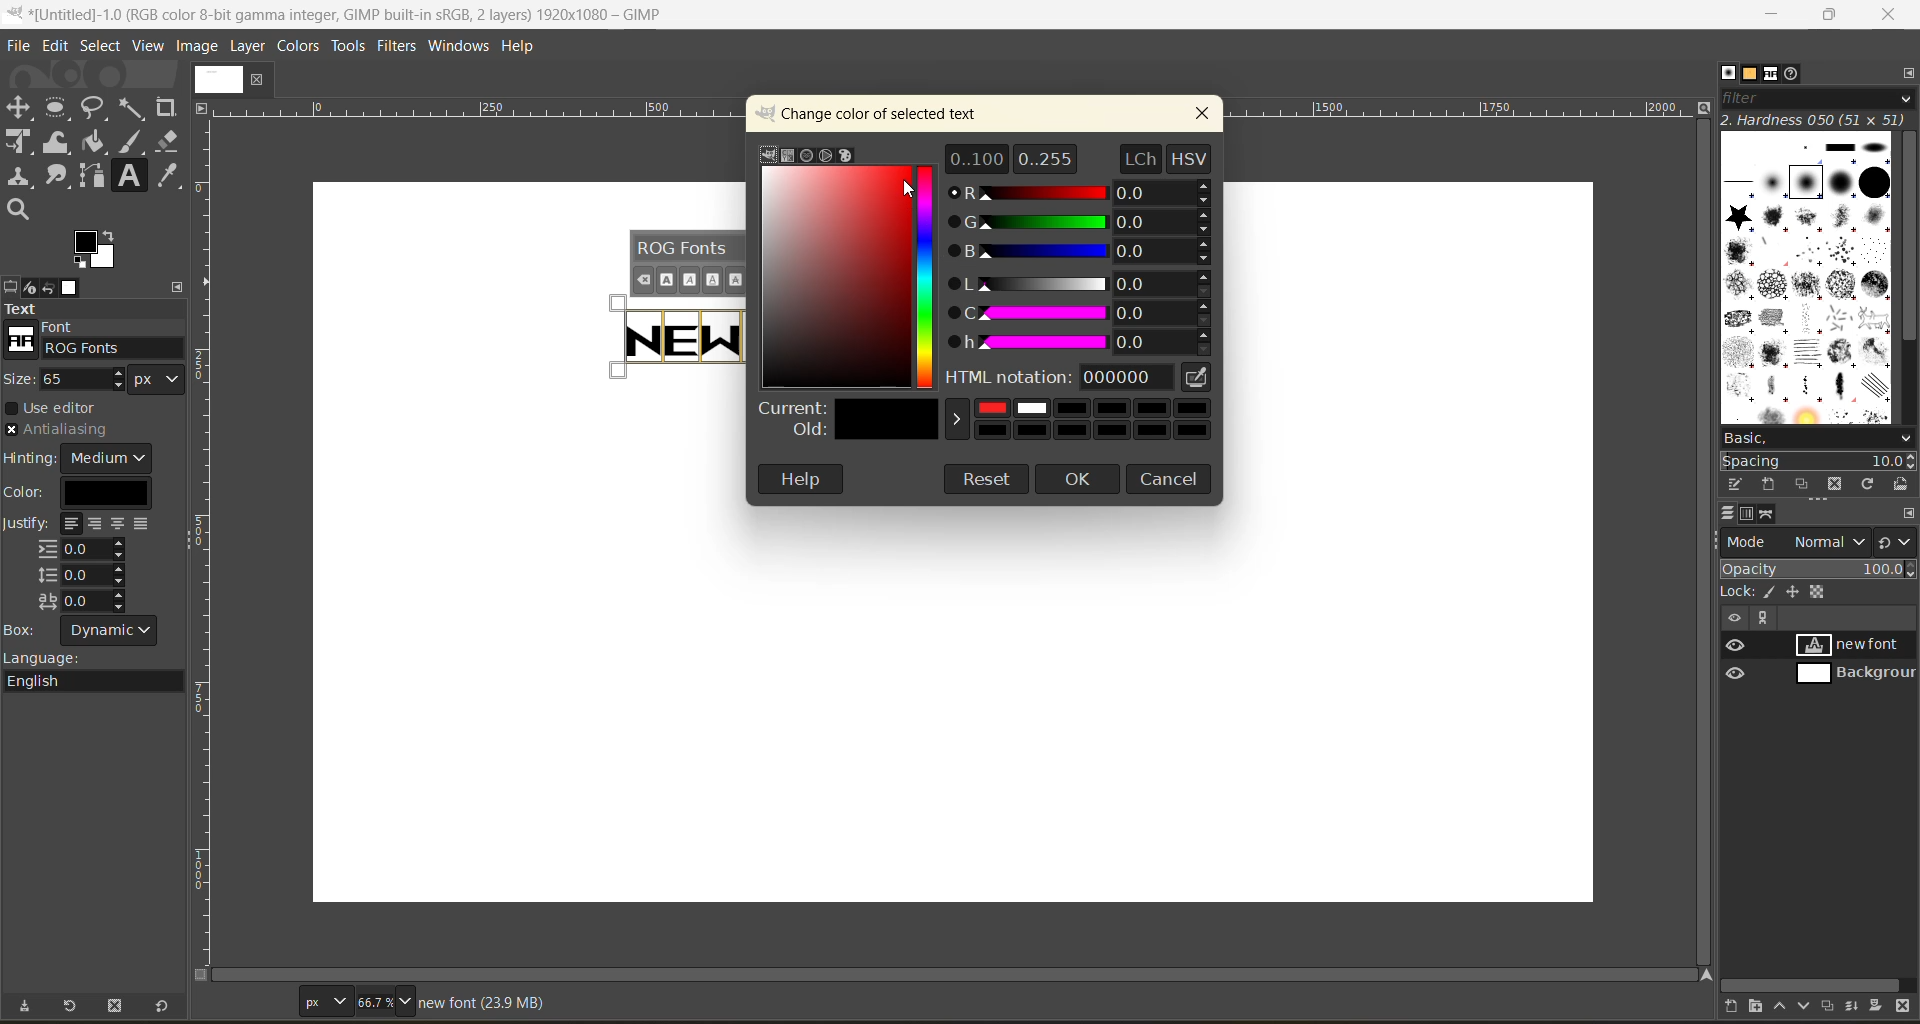 This screenshot has height=1024, width=1920. Describe the element at coordinates (101, 44) in the screenshot. I see `select` at that location.